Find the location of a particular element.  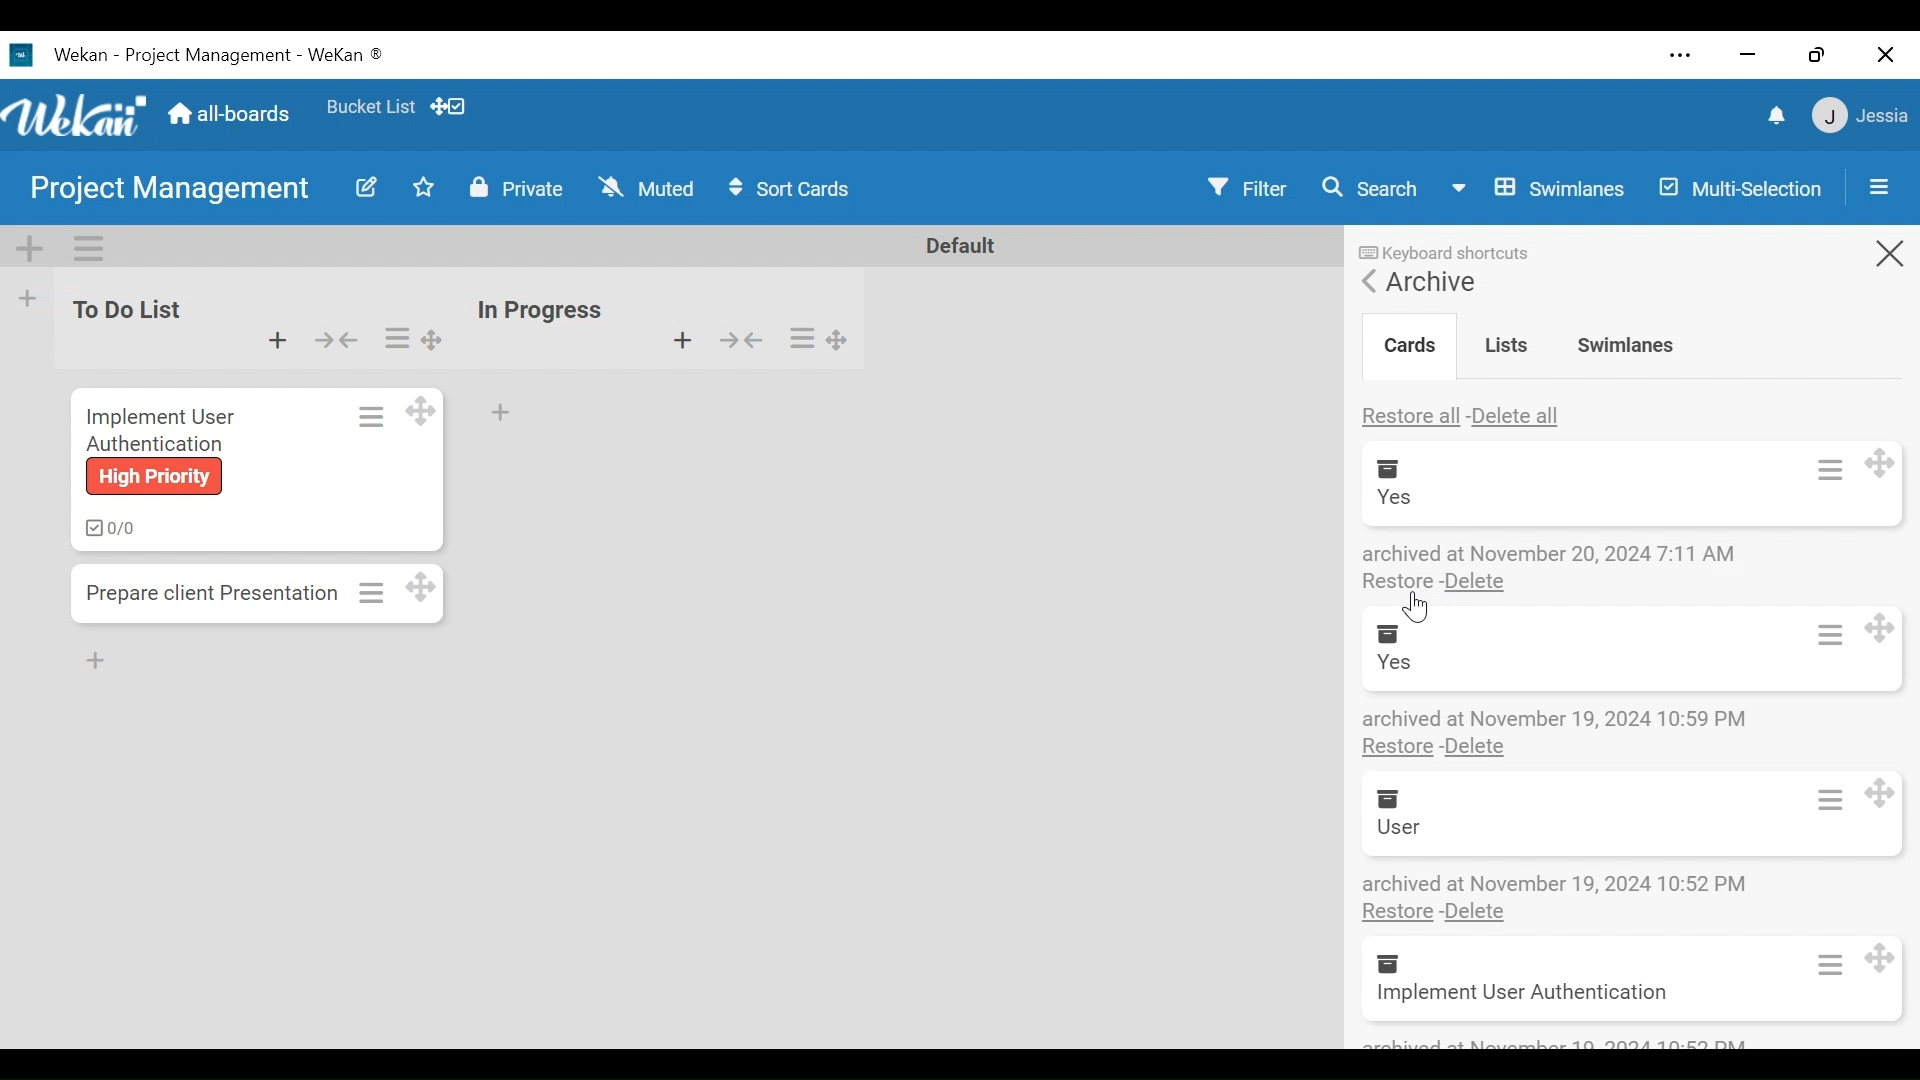

Implement user authentication is located at coordinates (1521, 995).